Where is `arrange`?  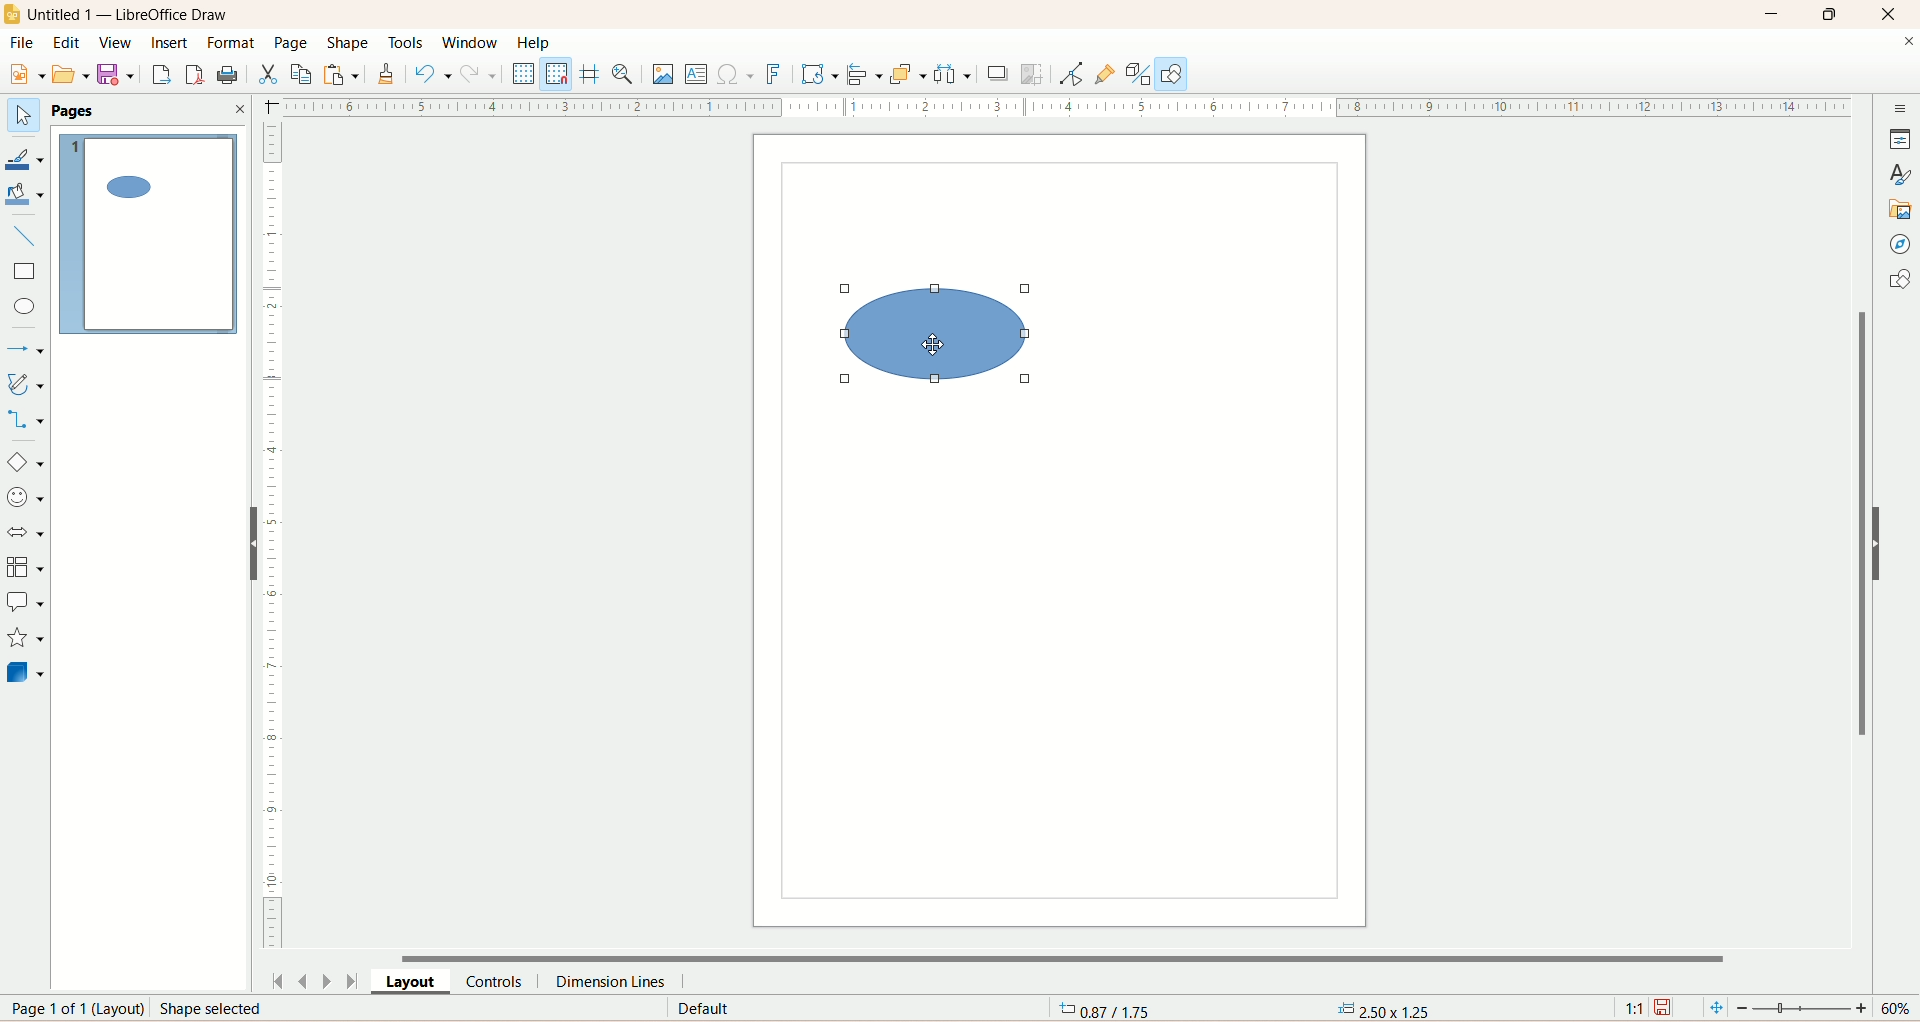
arrange is located at coordinates (908, 76).